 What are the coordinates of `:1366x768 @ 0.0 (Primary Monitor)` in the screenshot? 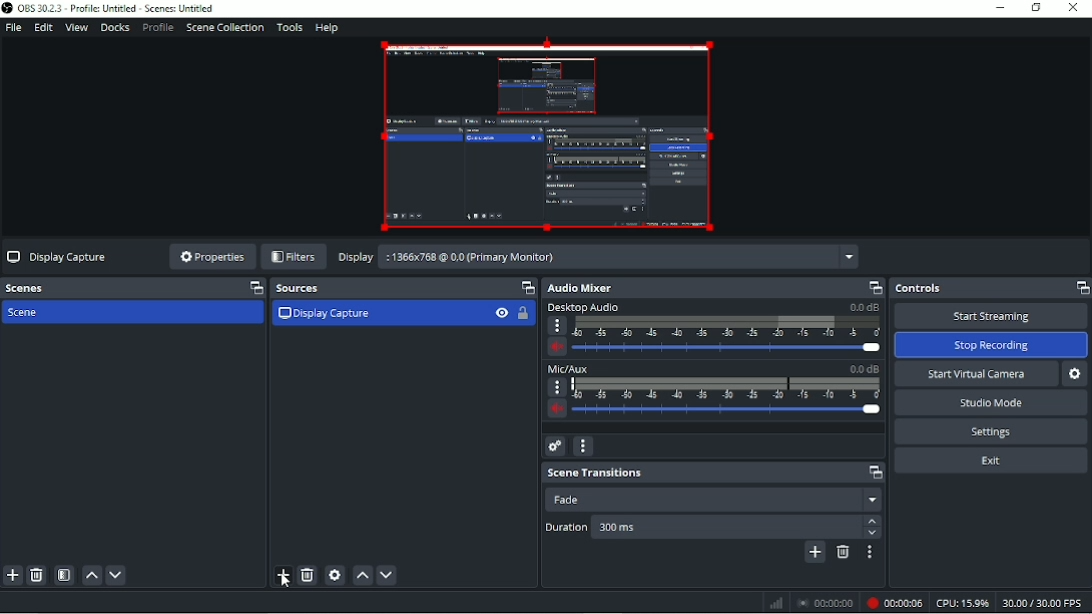 It's located at (618, 257).